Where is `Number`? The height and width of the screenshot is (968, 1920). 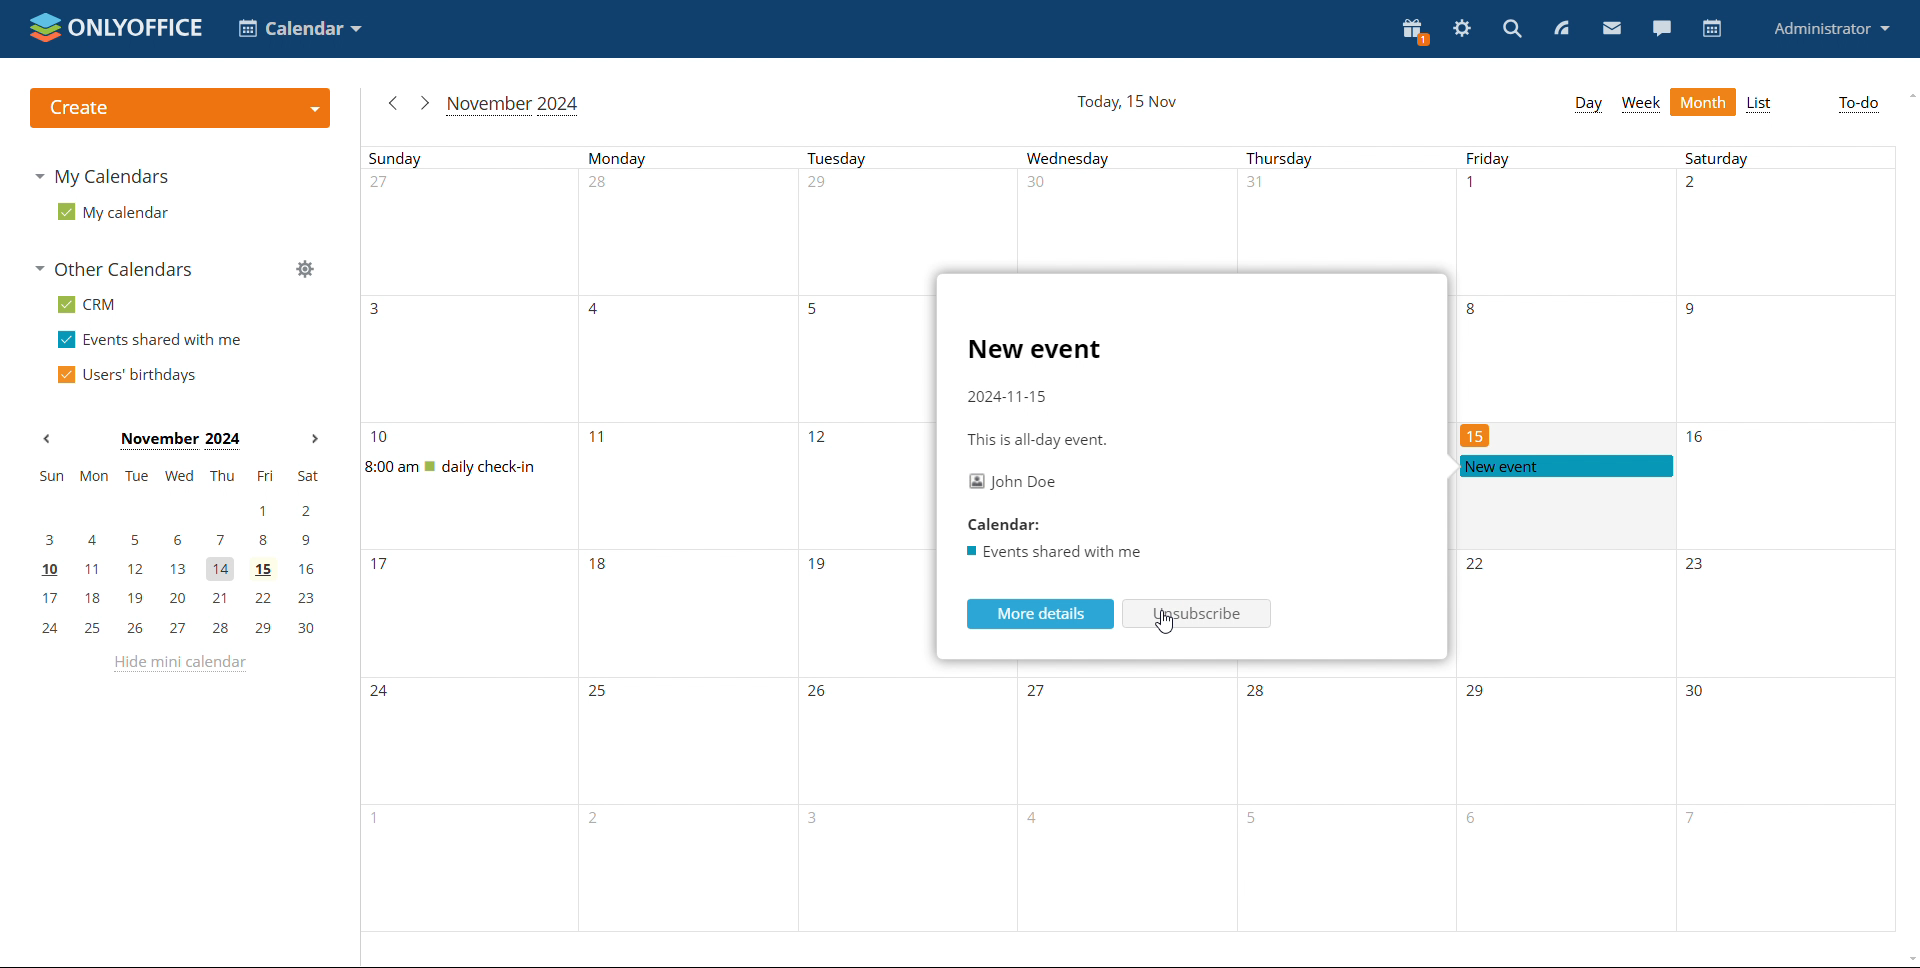
Number is located at coordinates (1696, 187).